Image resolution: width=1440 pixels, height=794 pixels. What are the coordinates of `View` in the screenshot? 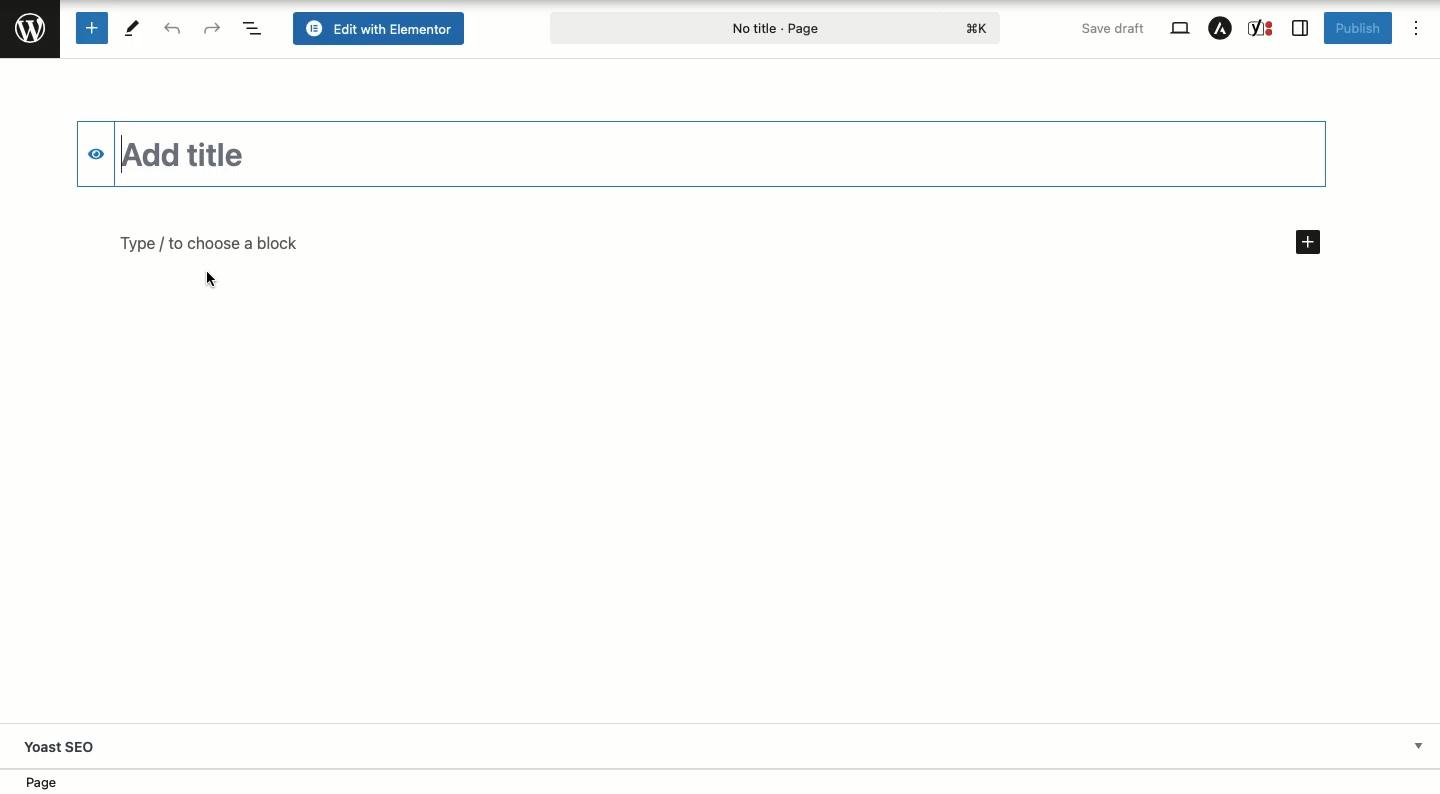 It's located at (1181, 27).